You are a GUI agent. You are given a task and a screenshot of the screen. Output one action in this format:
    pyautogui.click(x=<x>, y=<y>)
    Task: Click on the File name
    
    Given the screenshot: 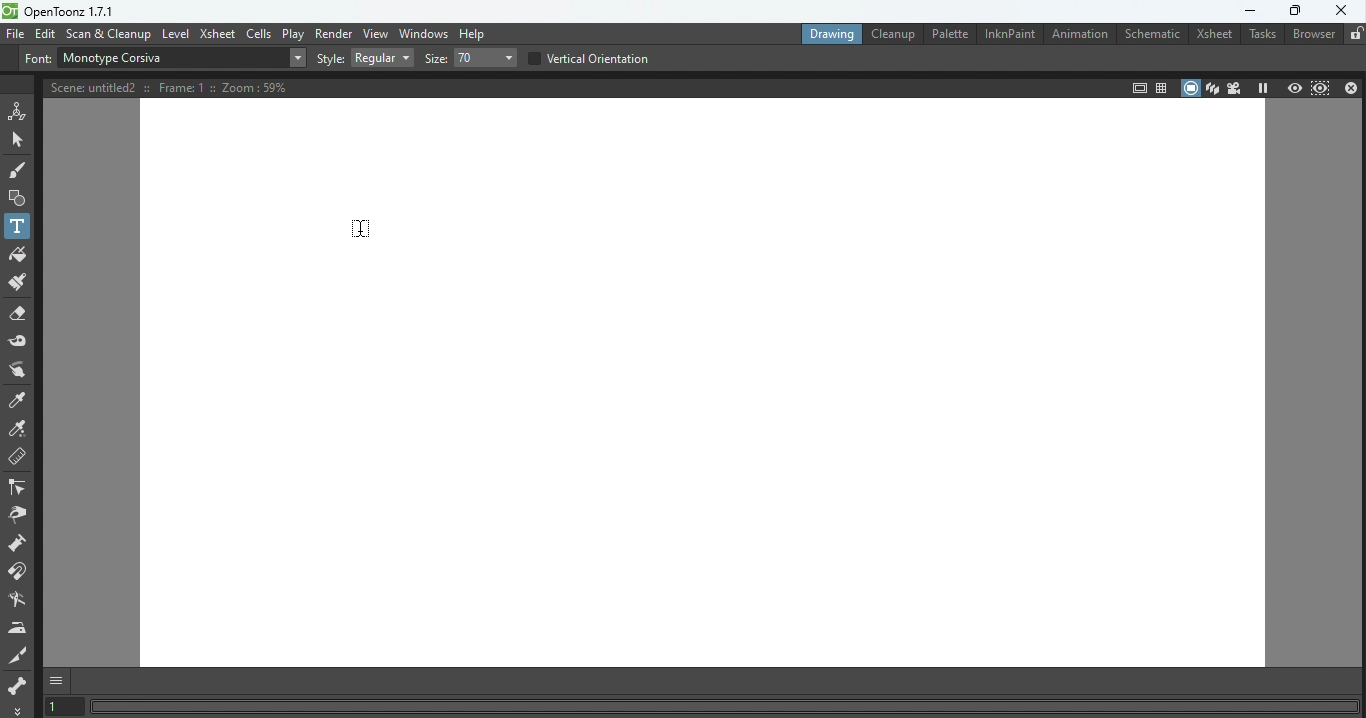 What is the action you would take?
    pyautogui.click(x=84, y=11)
    